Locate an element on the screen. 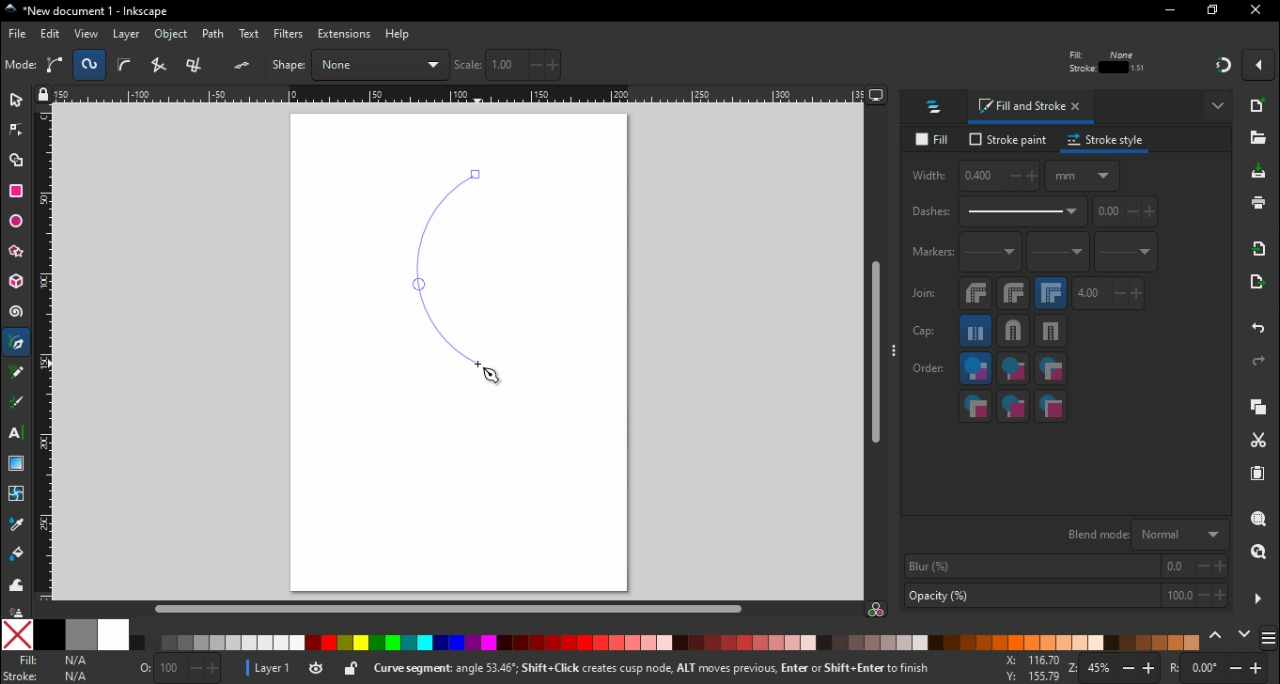  zoom drawing is located at coordinates (1258, 553).